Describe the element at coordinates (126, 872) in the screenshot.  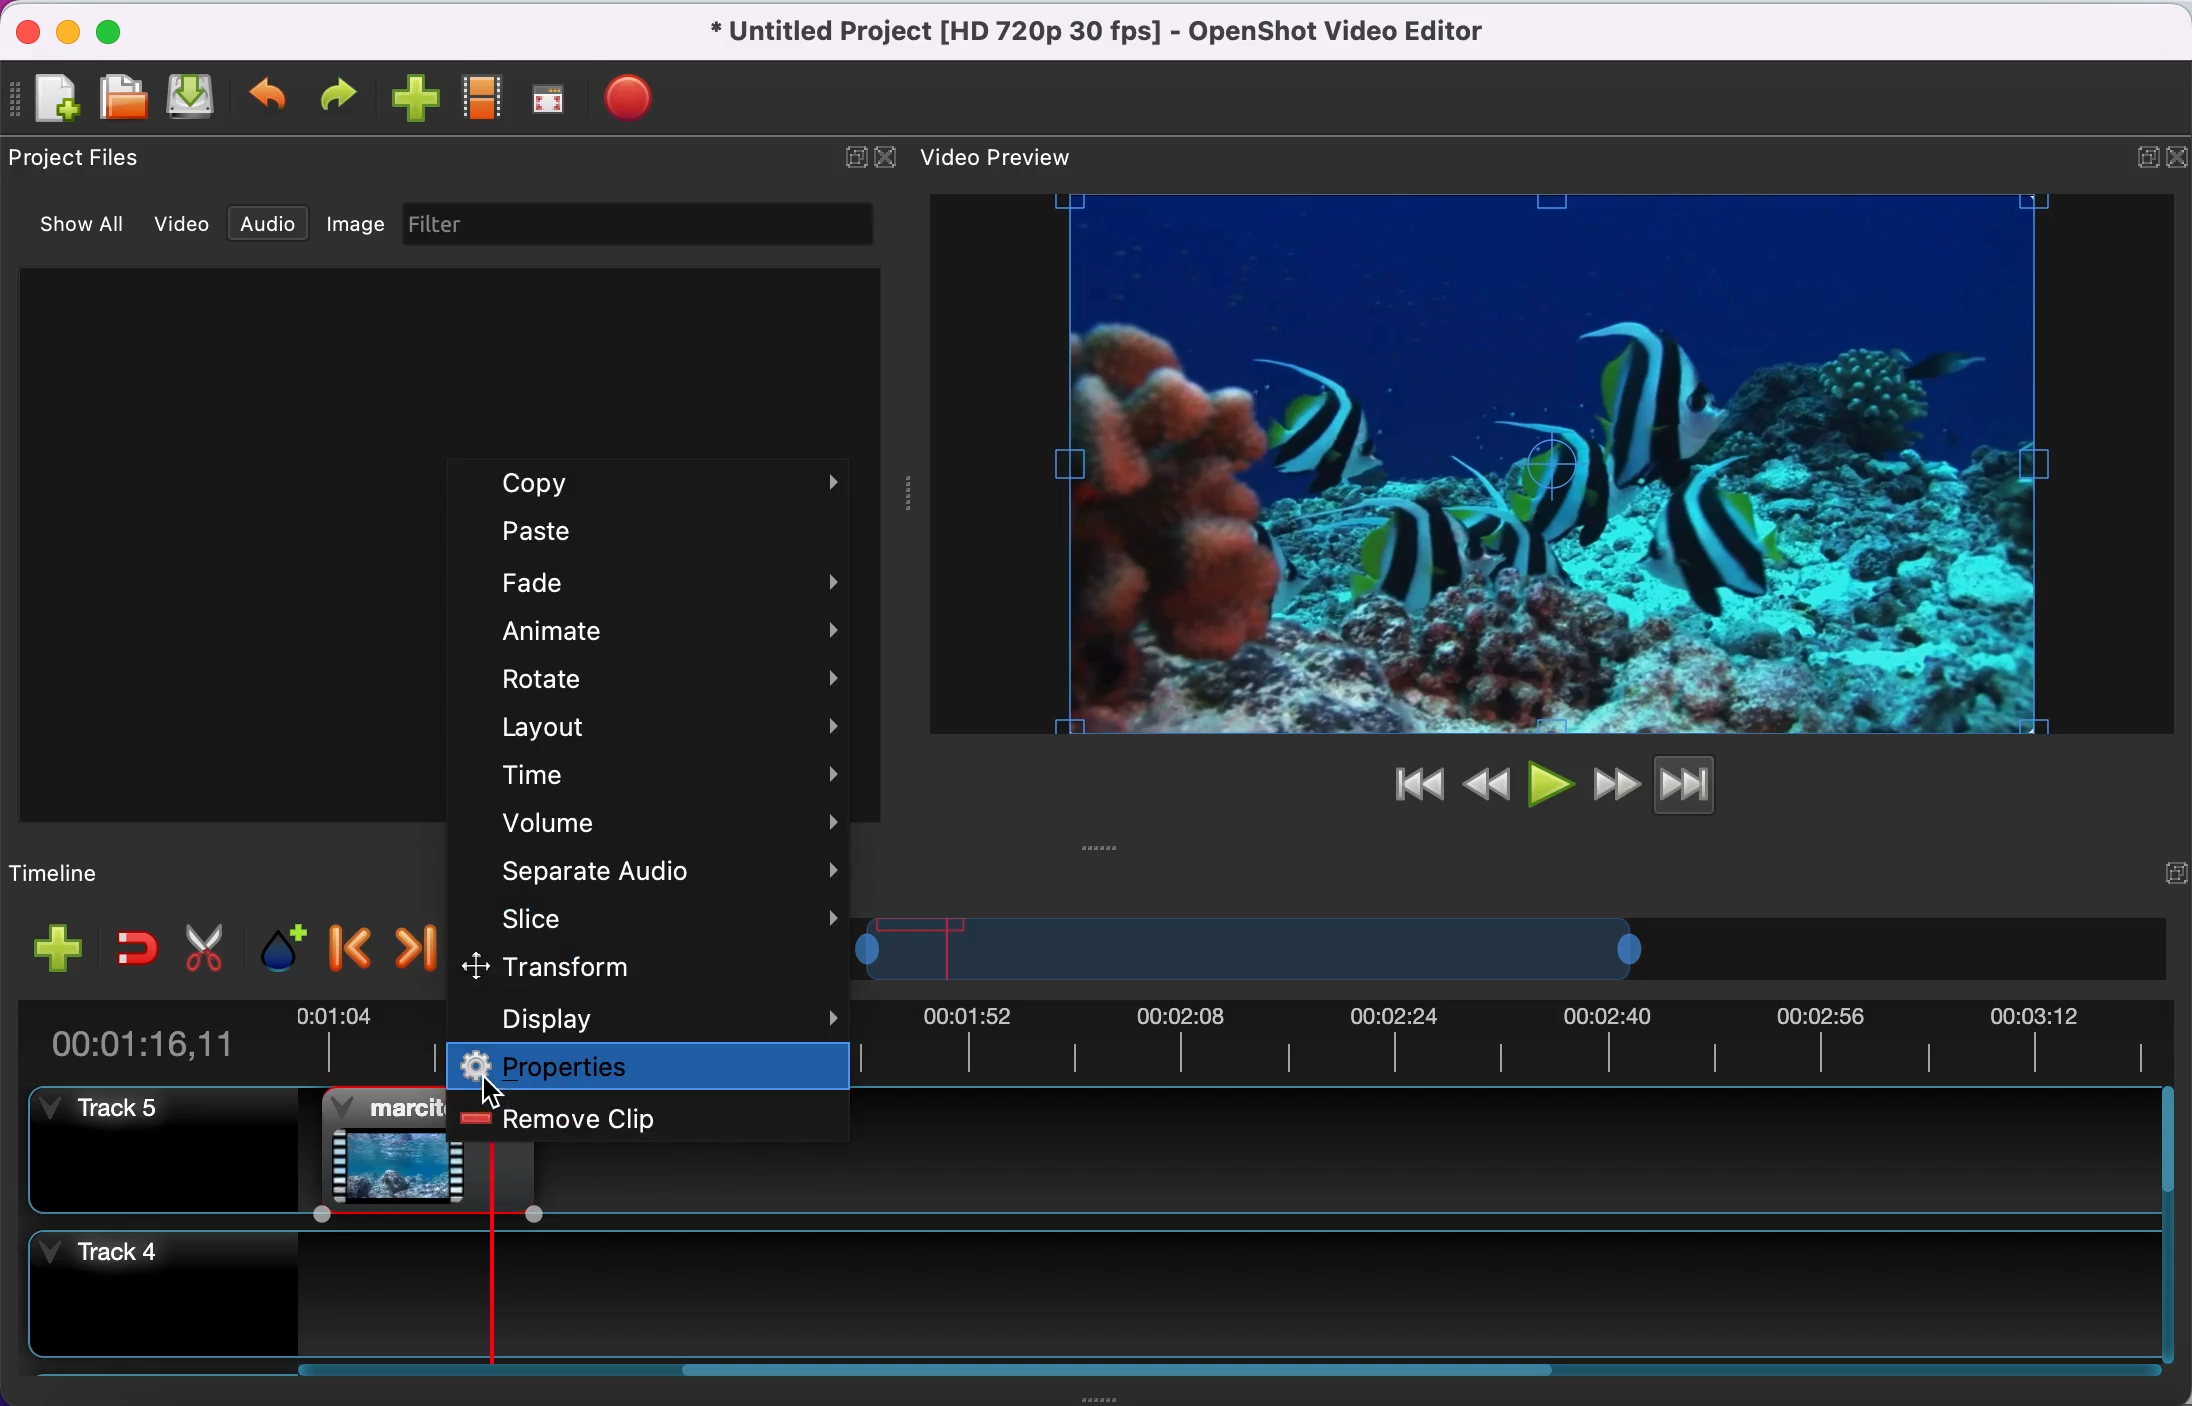
I see `timelime` at that location.